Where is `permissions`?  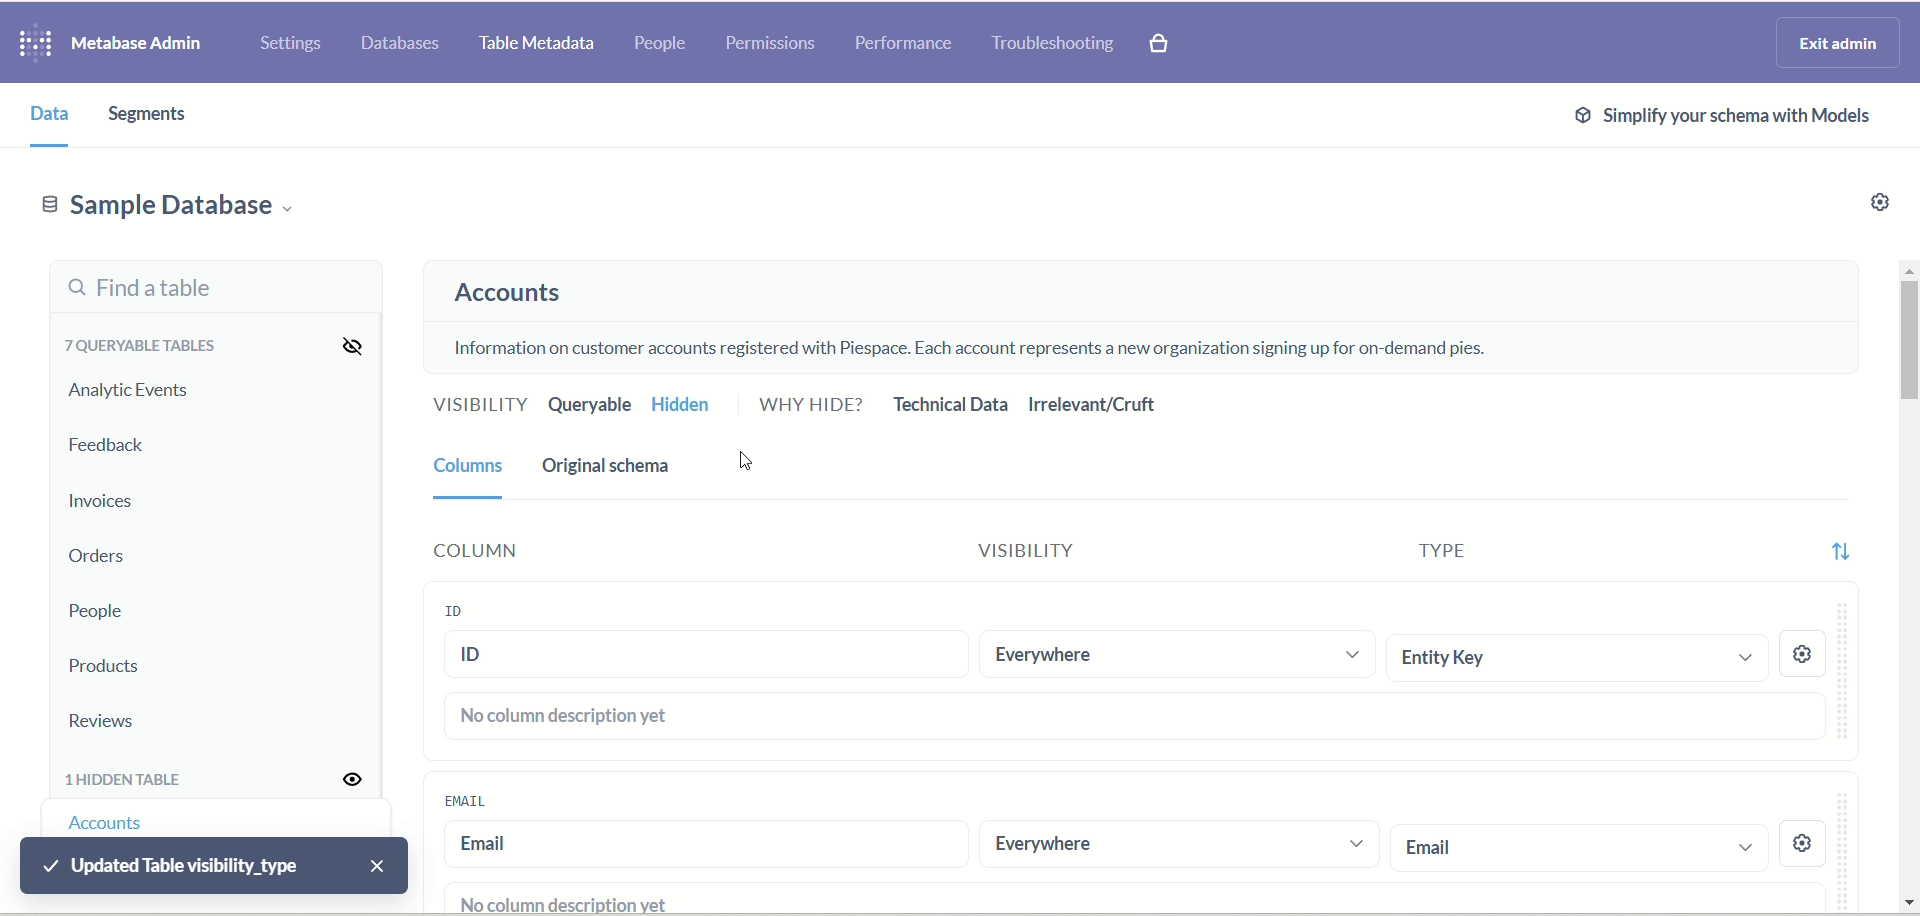 permissions is located at coordinates (772, 43).